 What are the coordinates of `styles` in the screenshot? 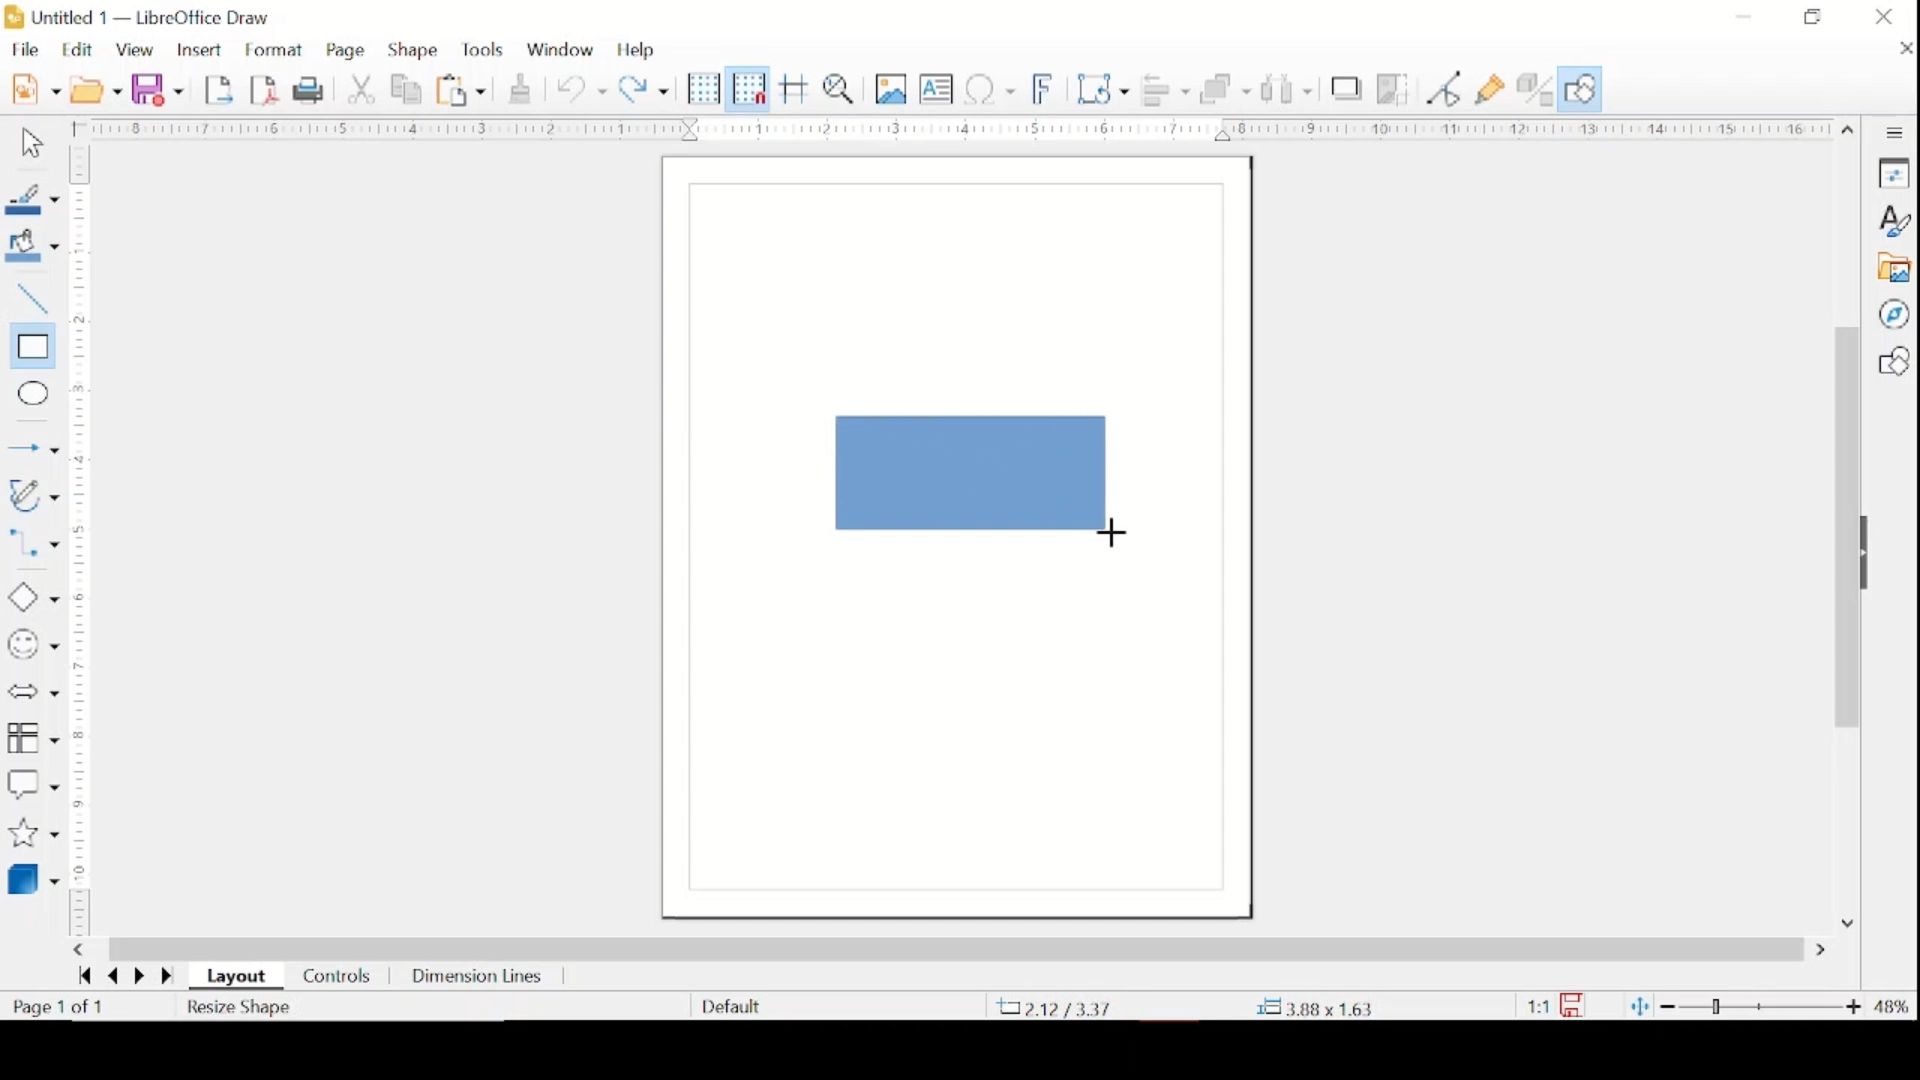 It's located at (1893, 221).